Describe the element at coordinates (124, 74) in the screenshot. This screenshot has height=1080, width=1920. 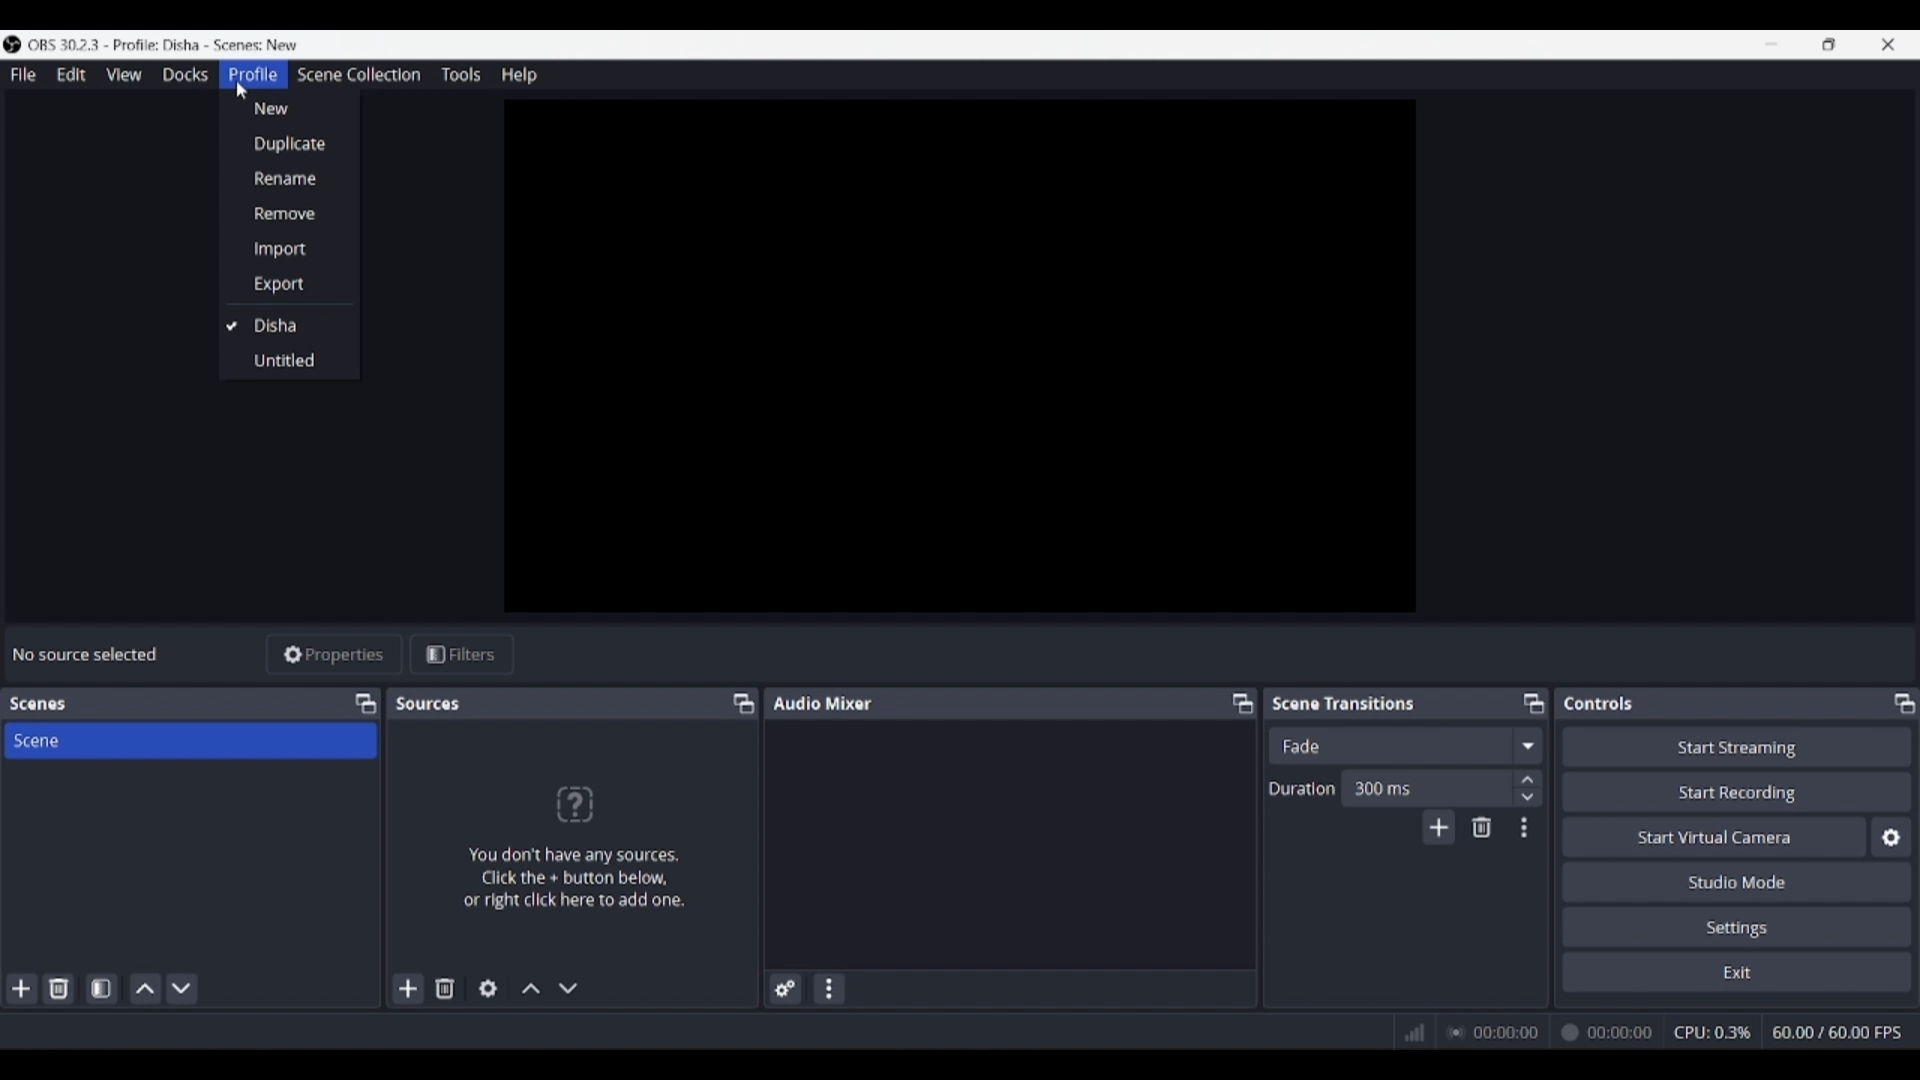
I see `View menu` at that location.